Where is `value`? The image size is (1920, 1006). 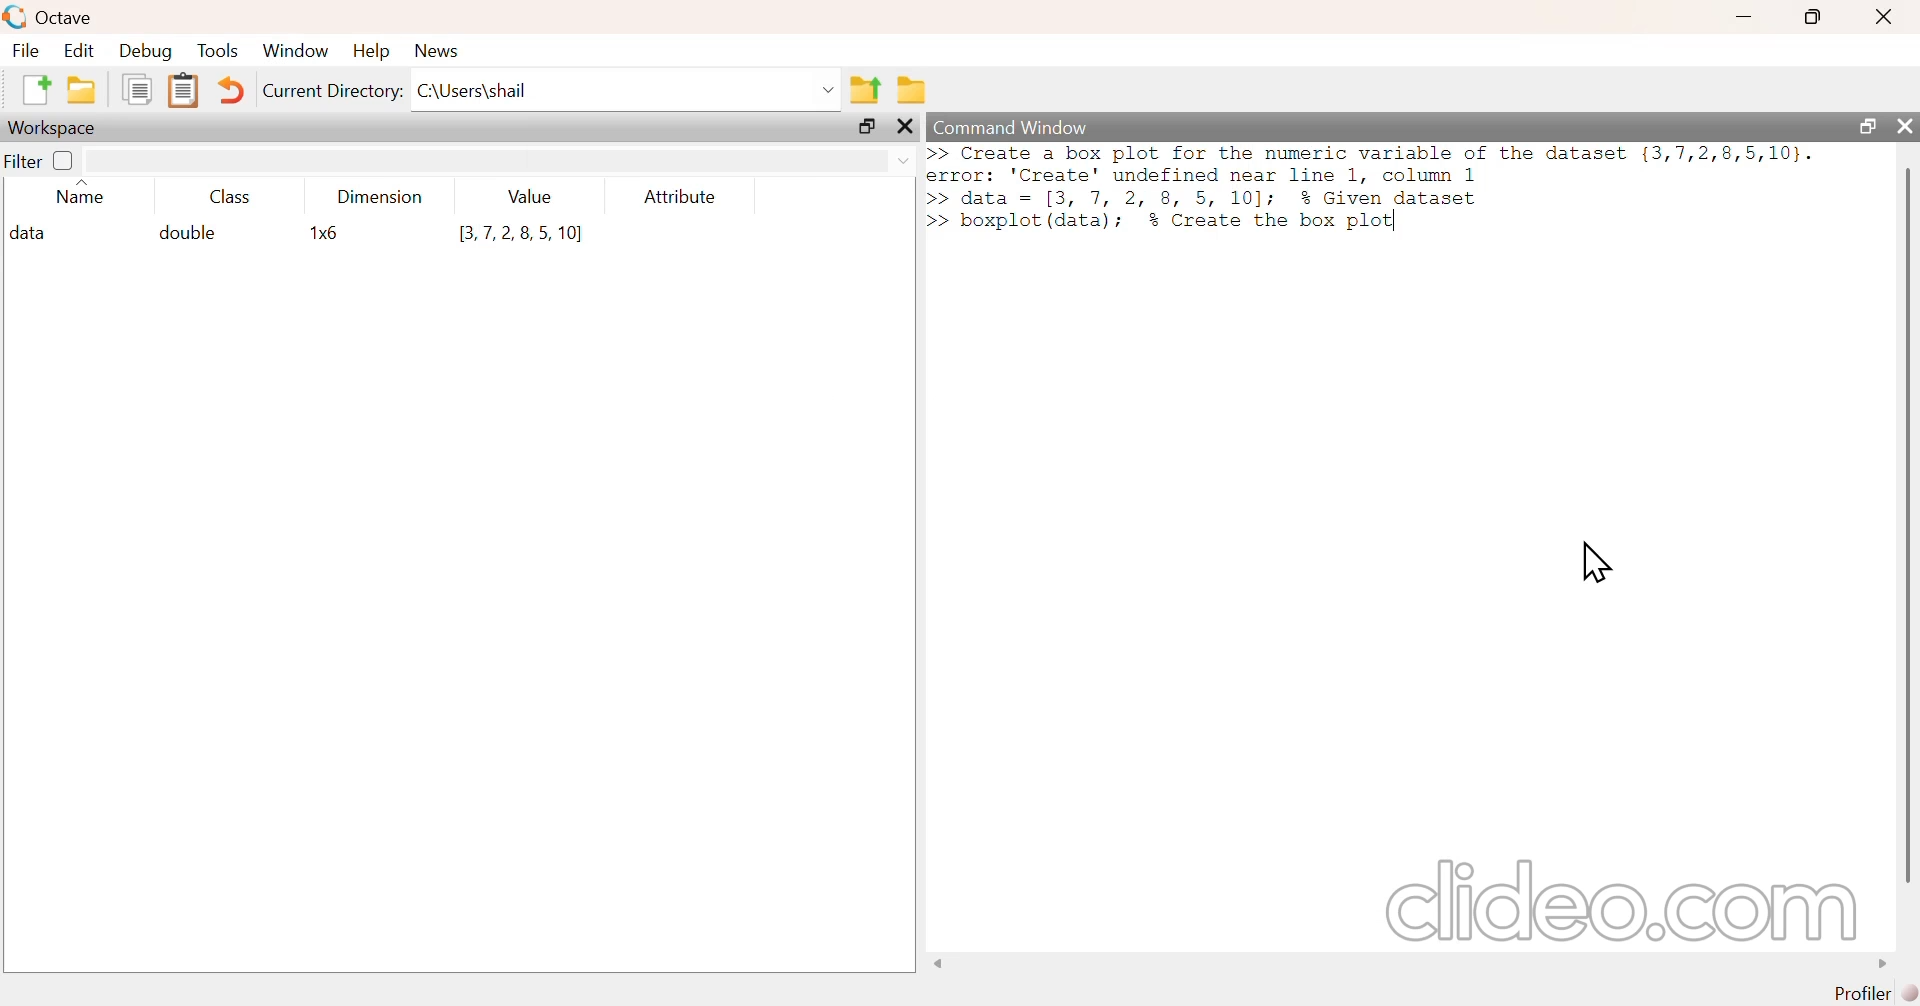 value is located at coordinates (527, 196).